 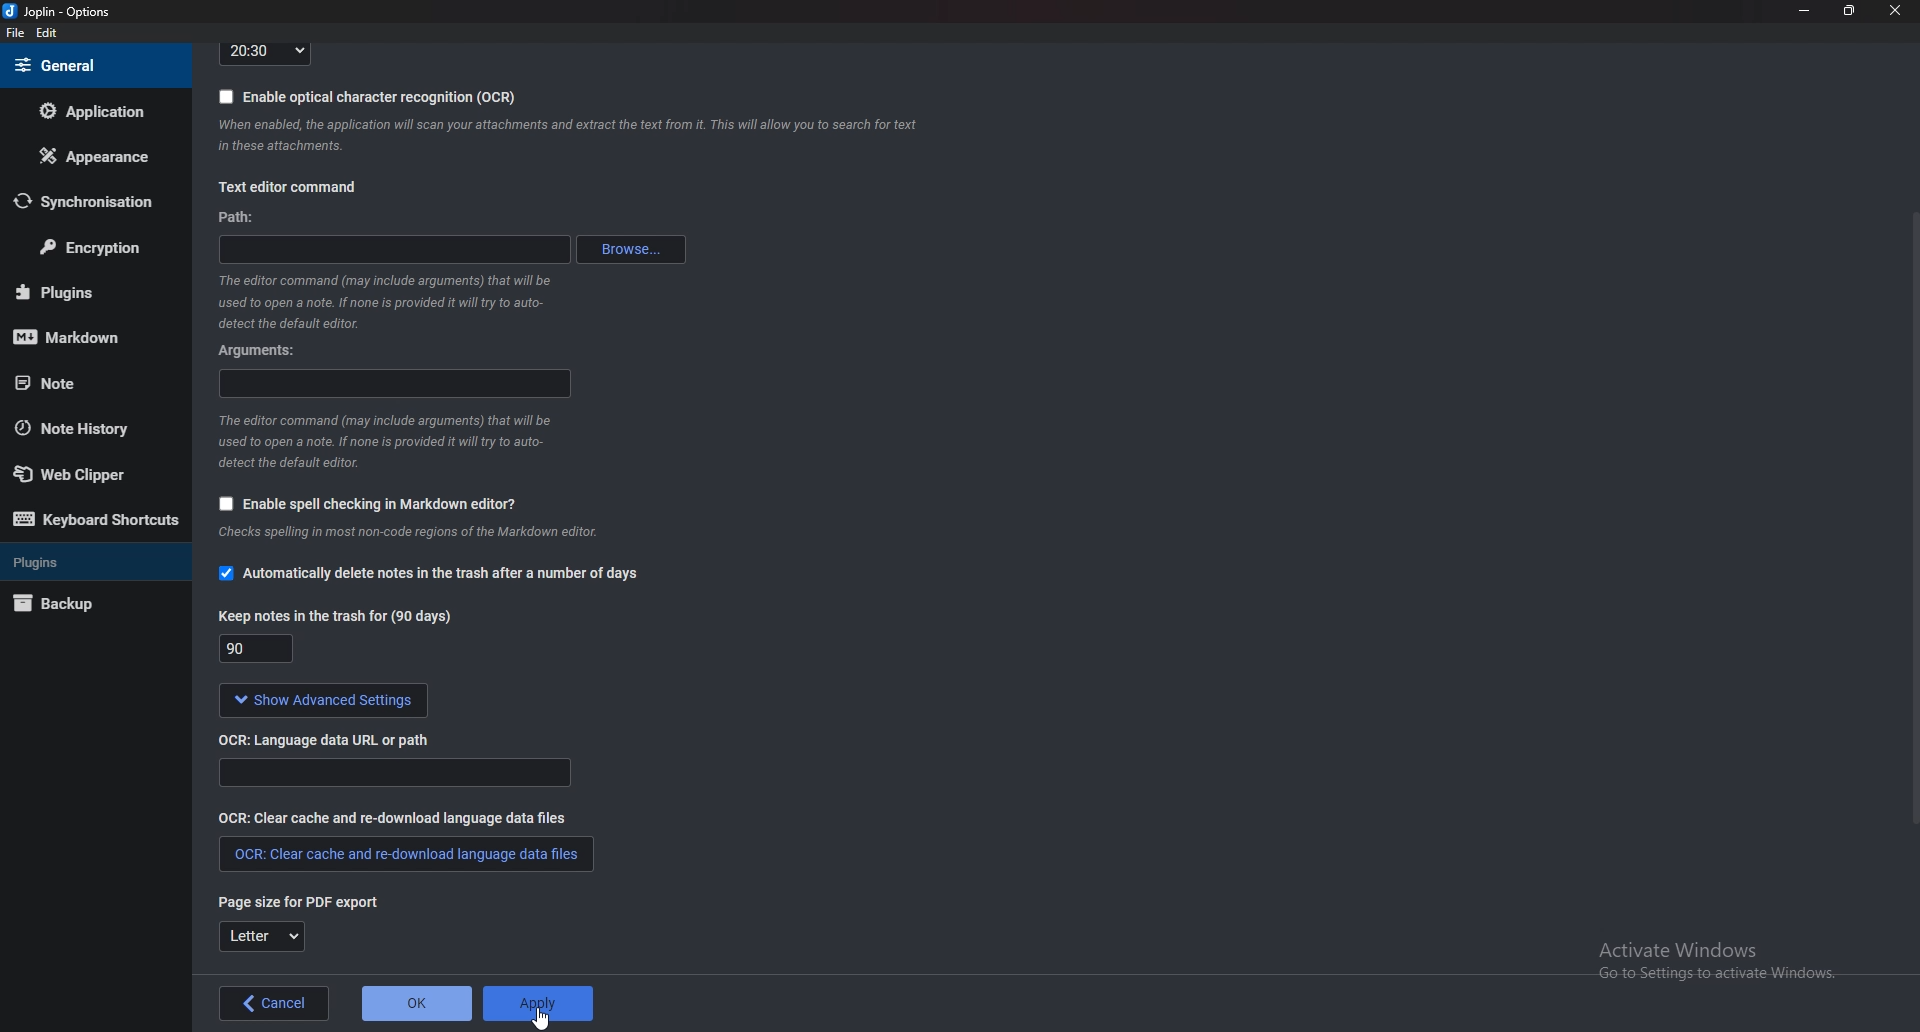 What do you see at coordinates (428, 576) in the screenshot?
I see `Automatically delete notes` at bounding box center [428, 576].